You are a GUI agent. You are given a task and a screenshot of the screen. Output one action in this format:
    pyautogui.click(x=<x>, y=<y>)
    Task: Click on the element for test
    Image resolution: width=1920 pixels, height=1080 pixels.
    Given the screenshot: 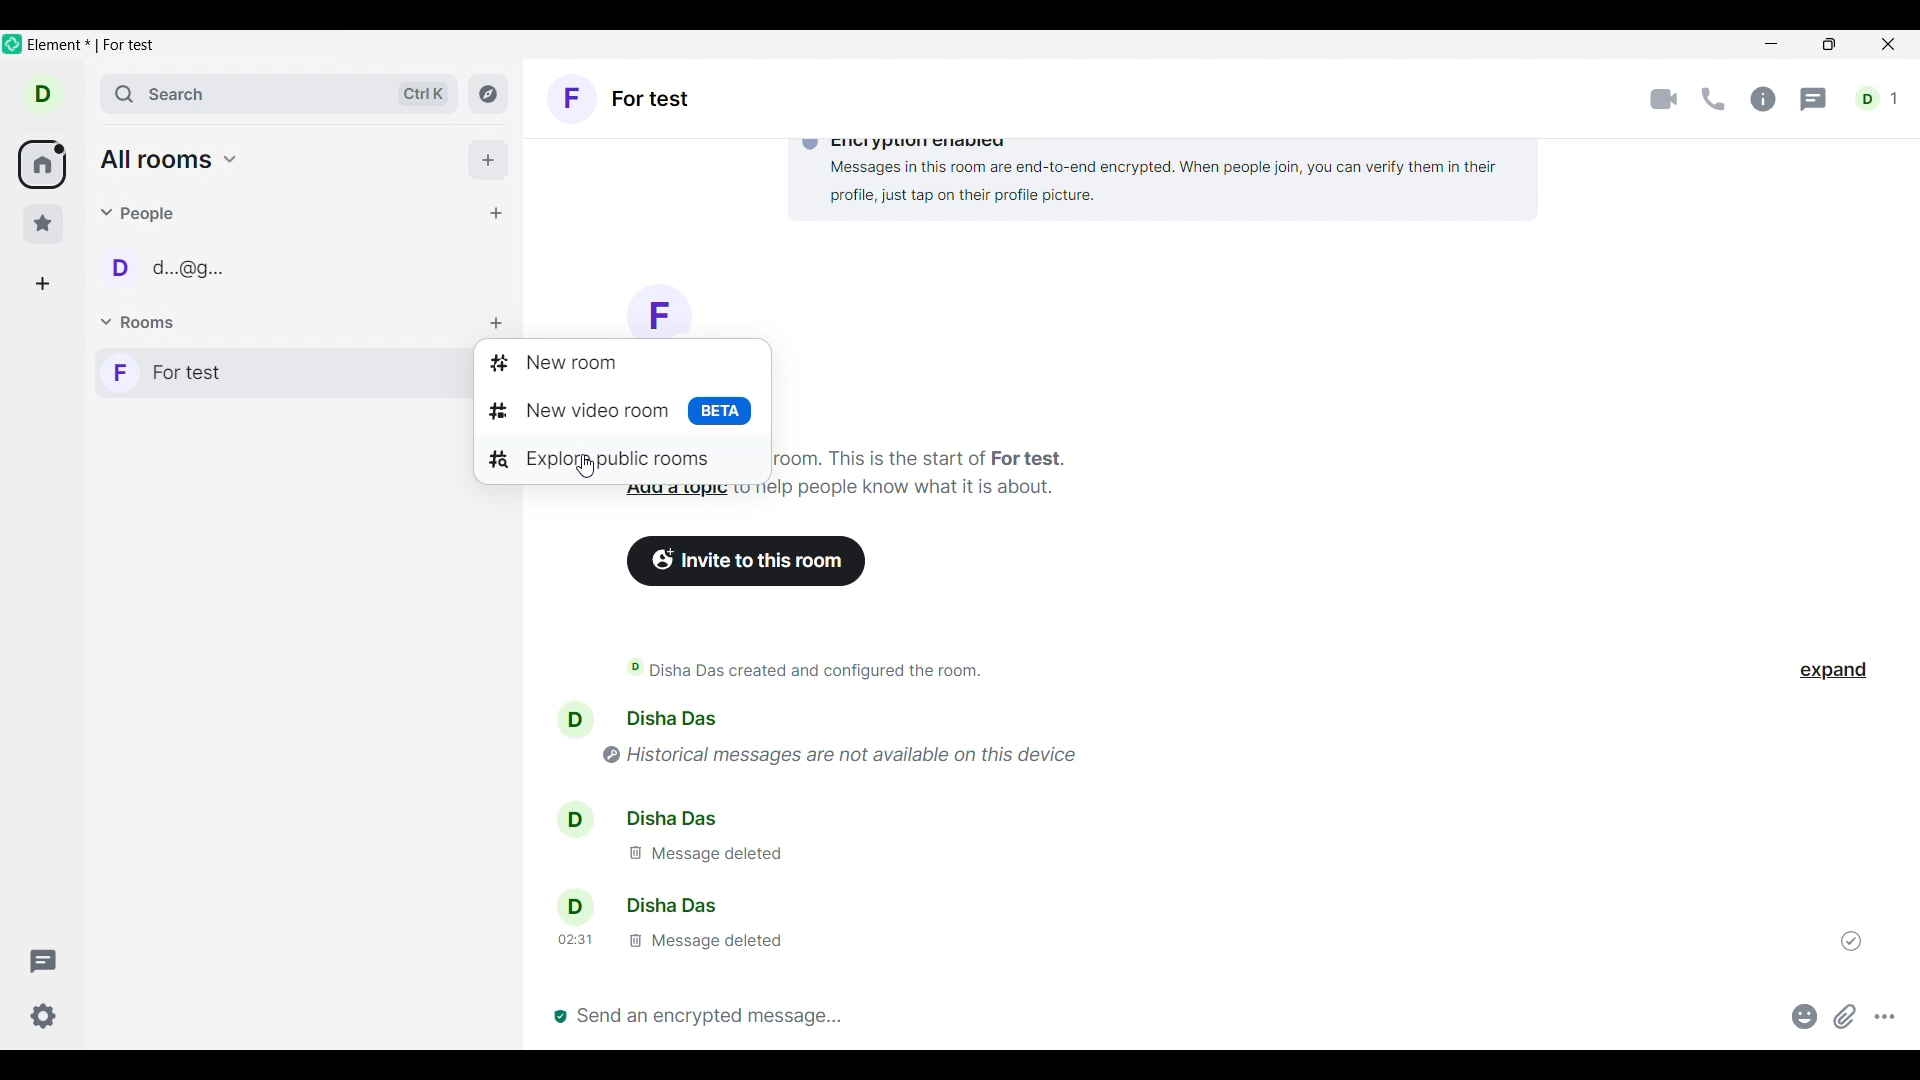 What is the action you would take?
    pyautogui.click(x=90, y=45)
    